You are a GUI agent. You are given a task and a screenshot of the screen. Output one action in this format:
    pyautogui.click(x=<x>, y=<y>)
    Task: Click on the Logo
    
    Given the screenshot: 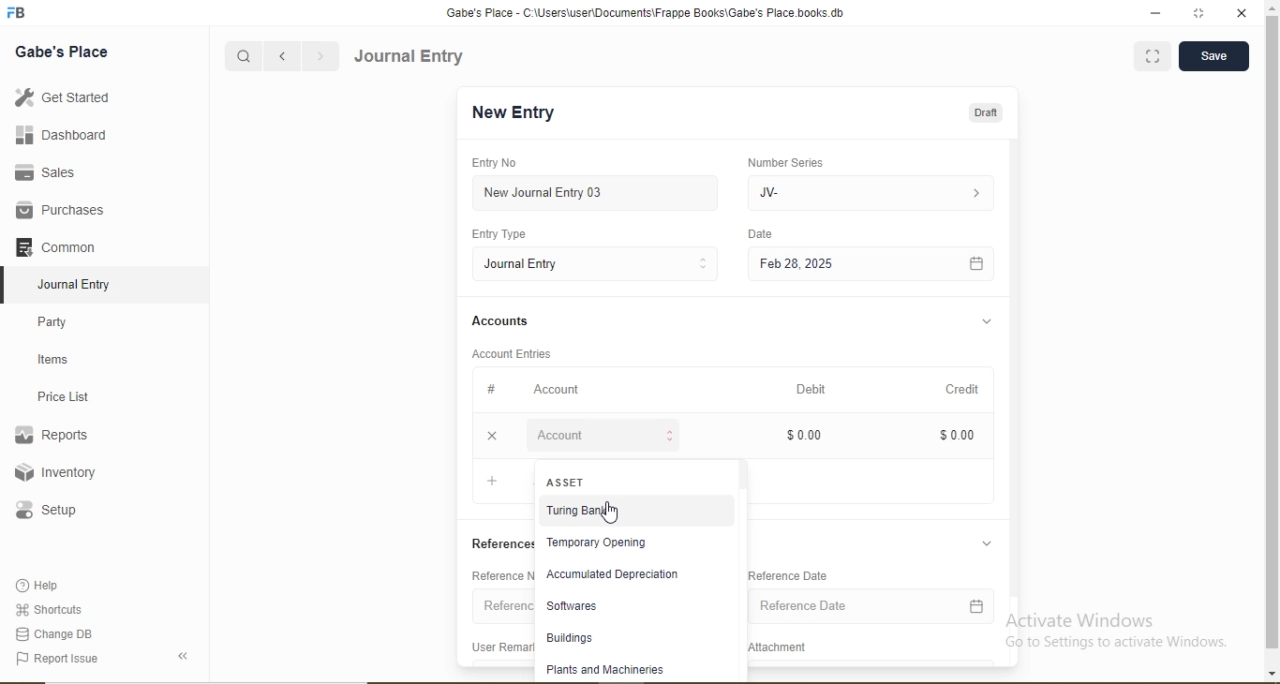 What is the action you would take?
    pyautogui.click(x=17, y=13)
    